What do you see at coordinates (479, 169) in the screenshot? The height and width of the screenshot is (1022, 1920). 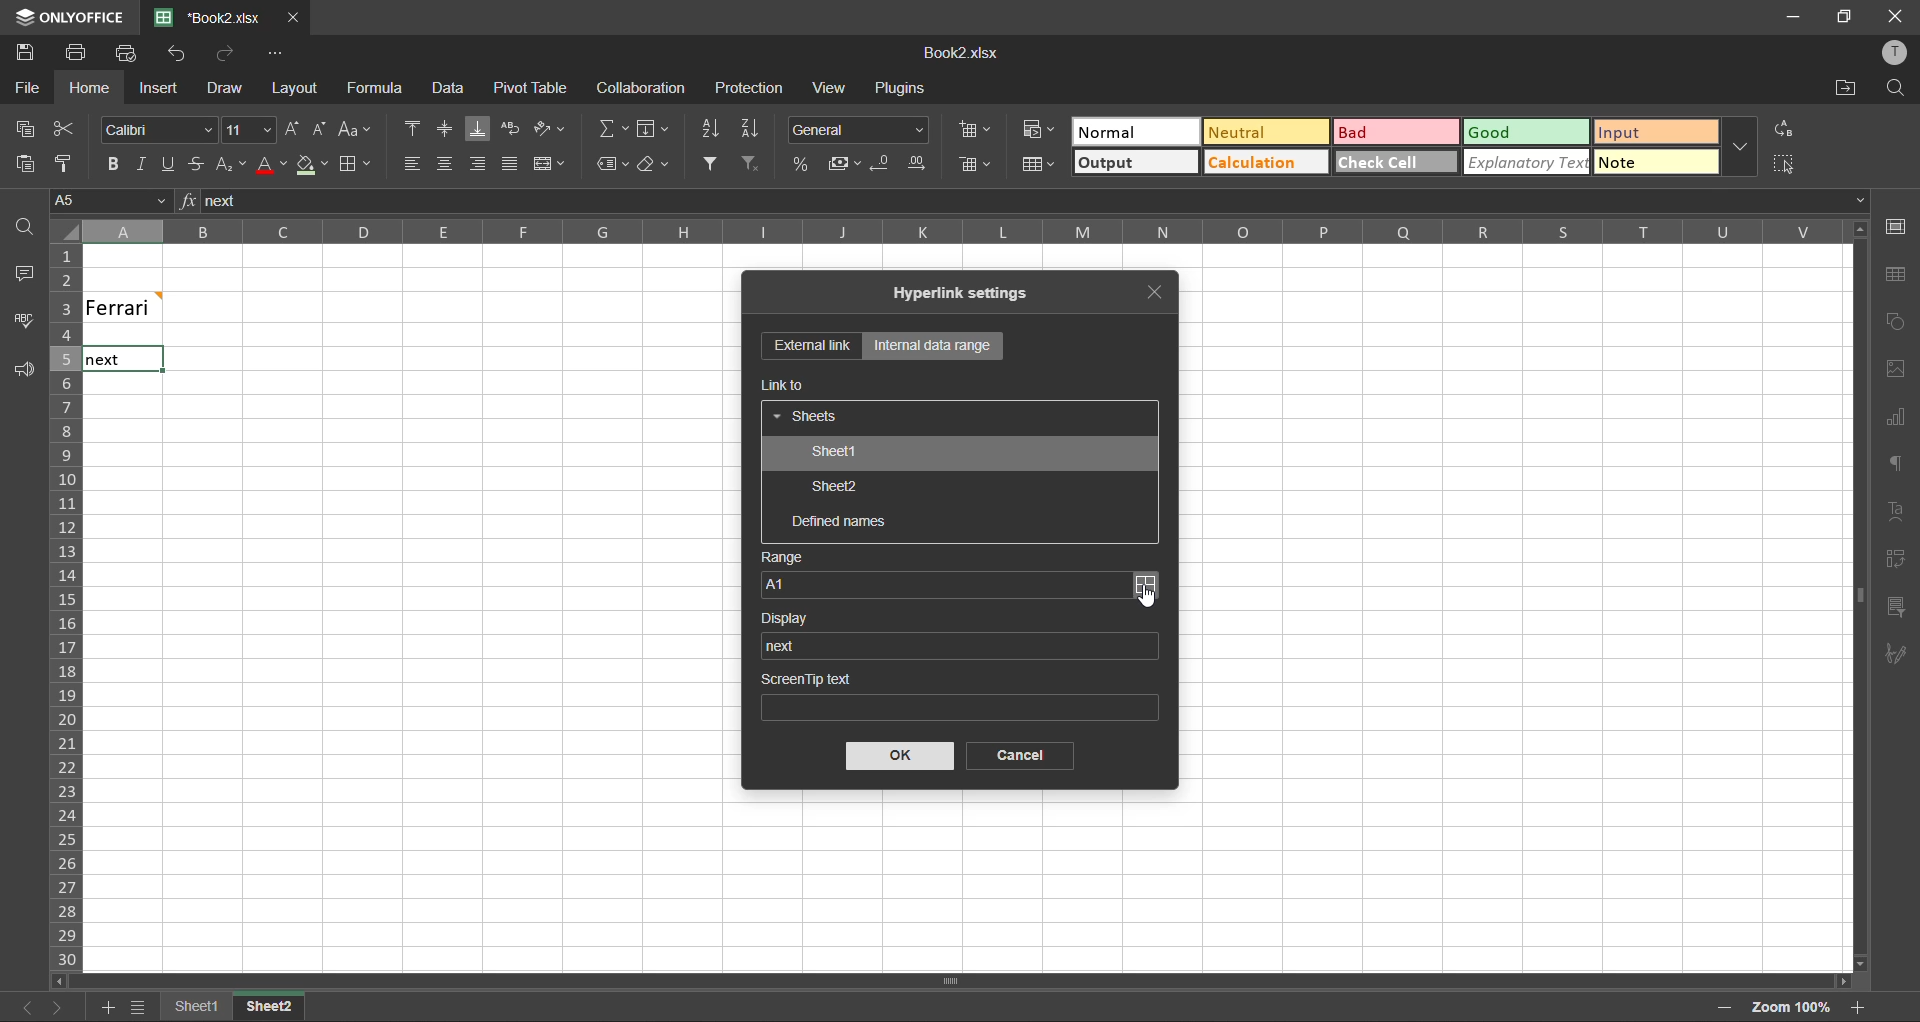 I see `align  right` at bounding box center [479, 169].